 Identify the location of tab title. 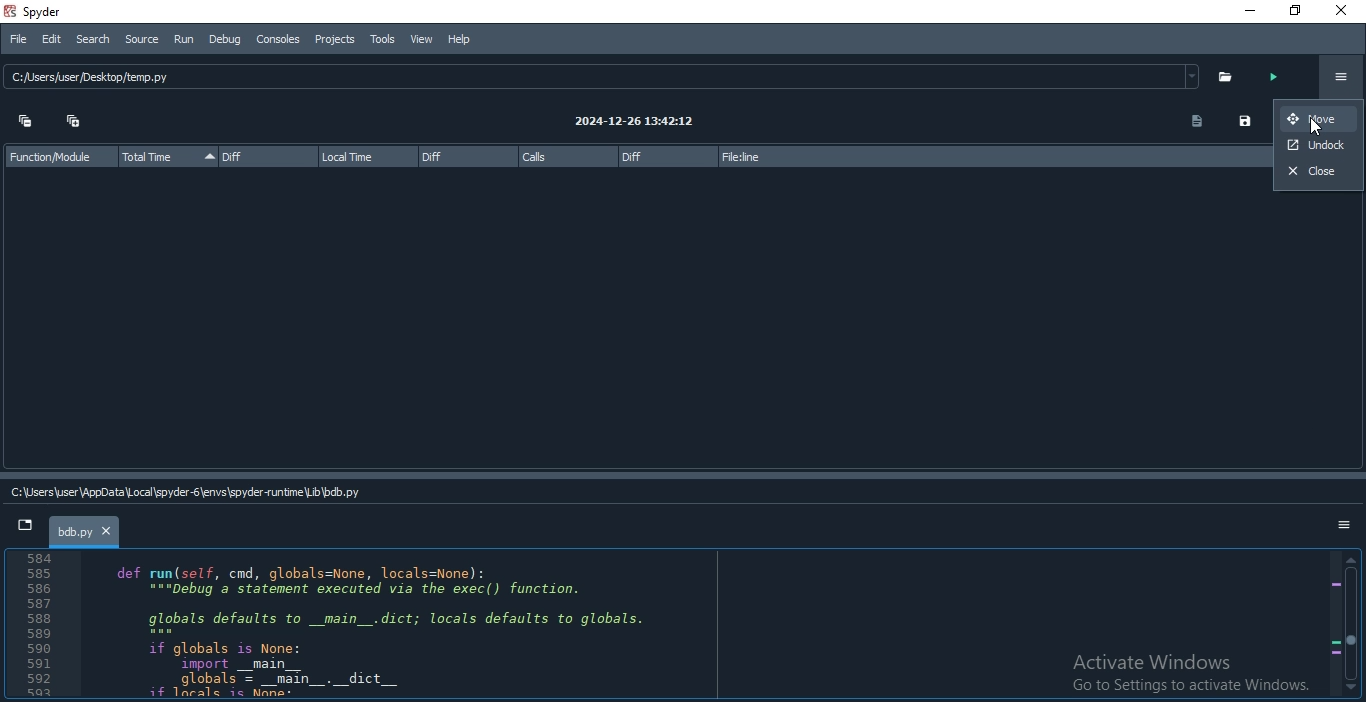
(87, 529).